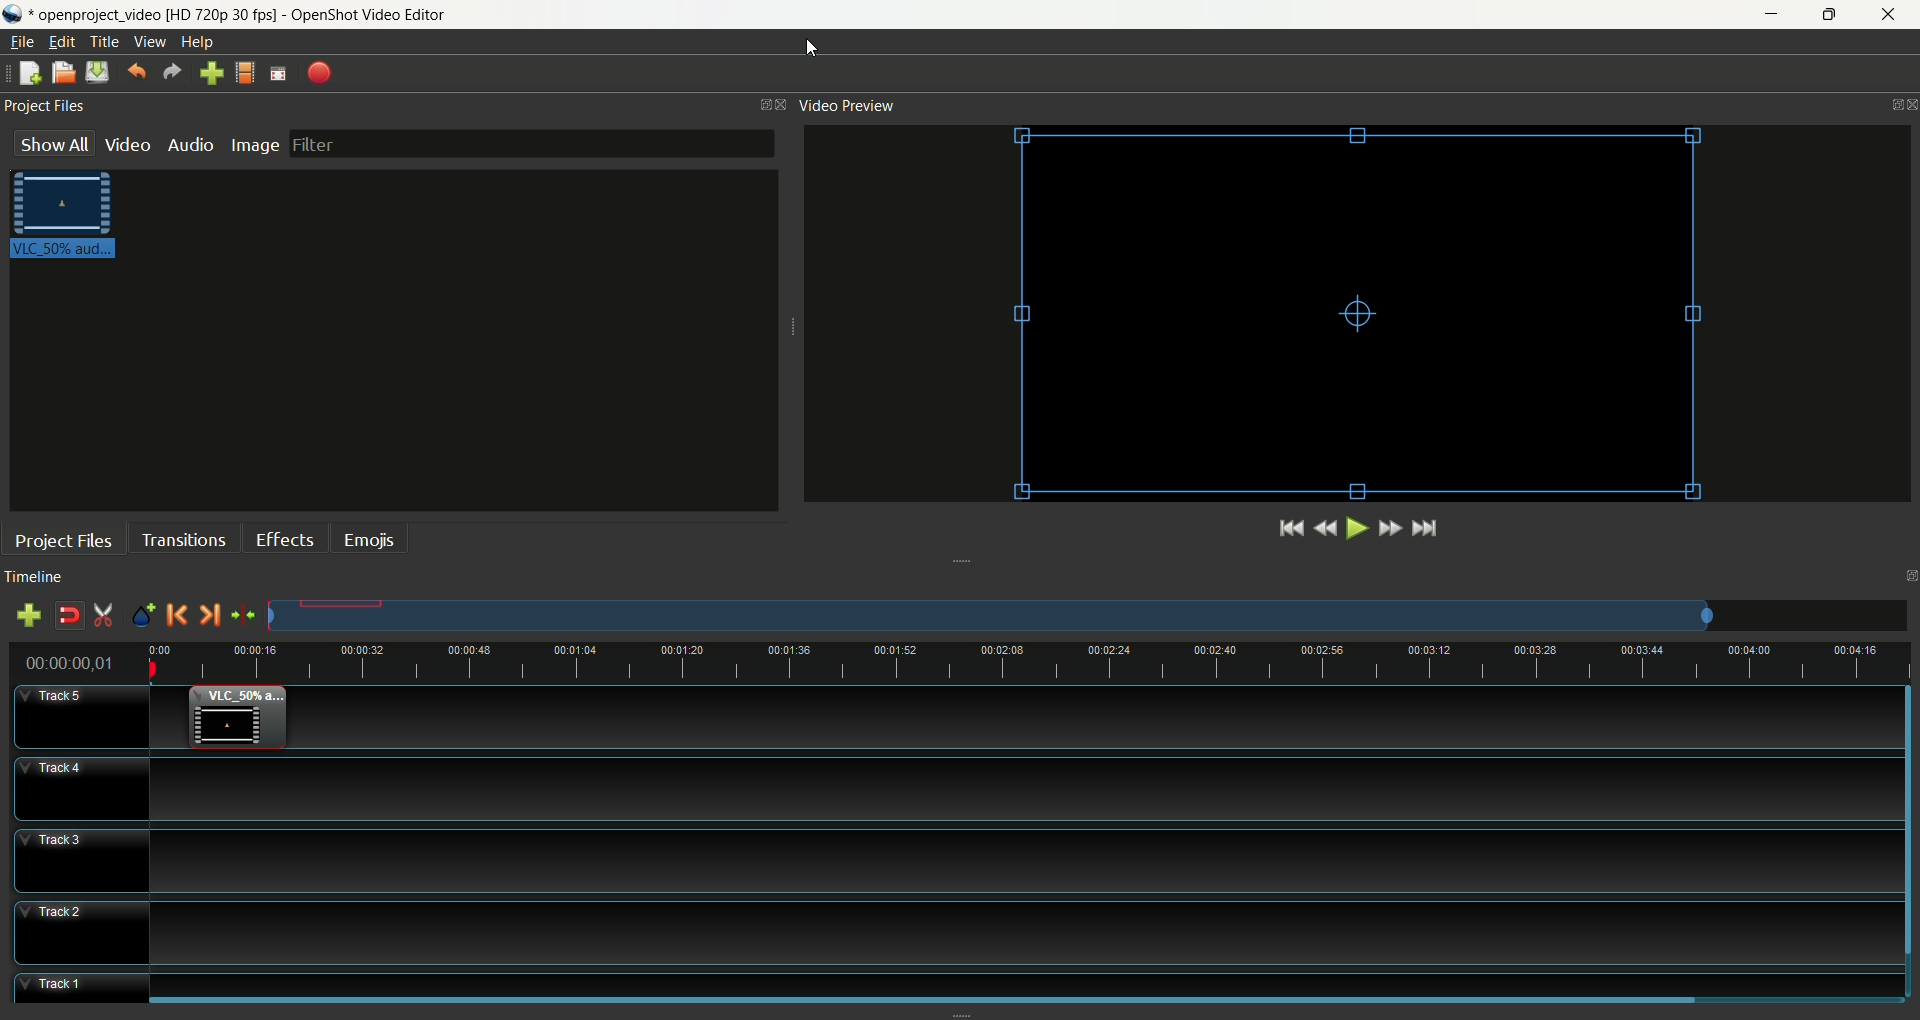 The image size is (1920, 1020). What do you see at coordinates (1424, 530) in the screenshot?
I see `jump to end` at bounding box center [1424, 530].